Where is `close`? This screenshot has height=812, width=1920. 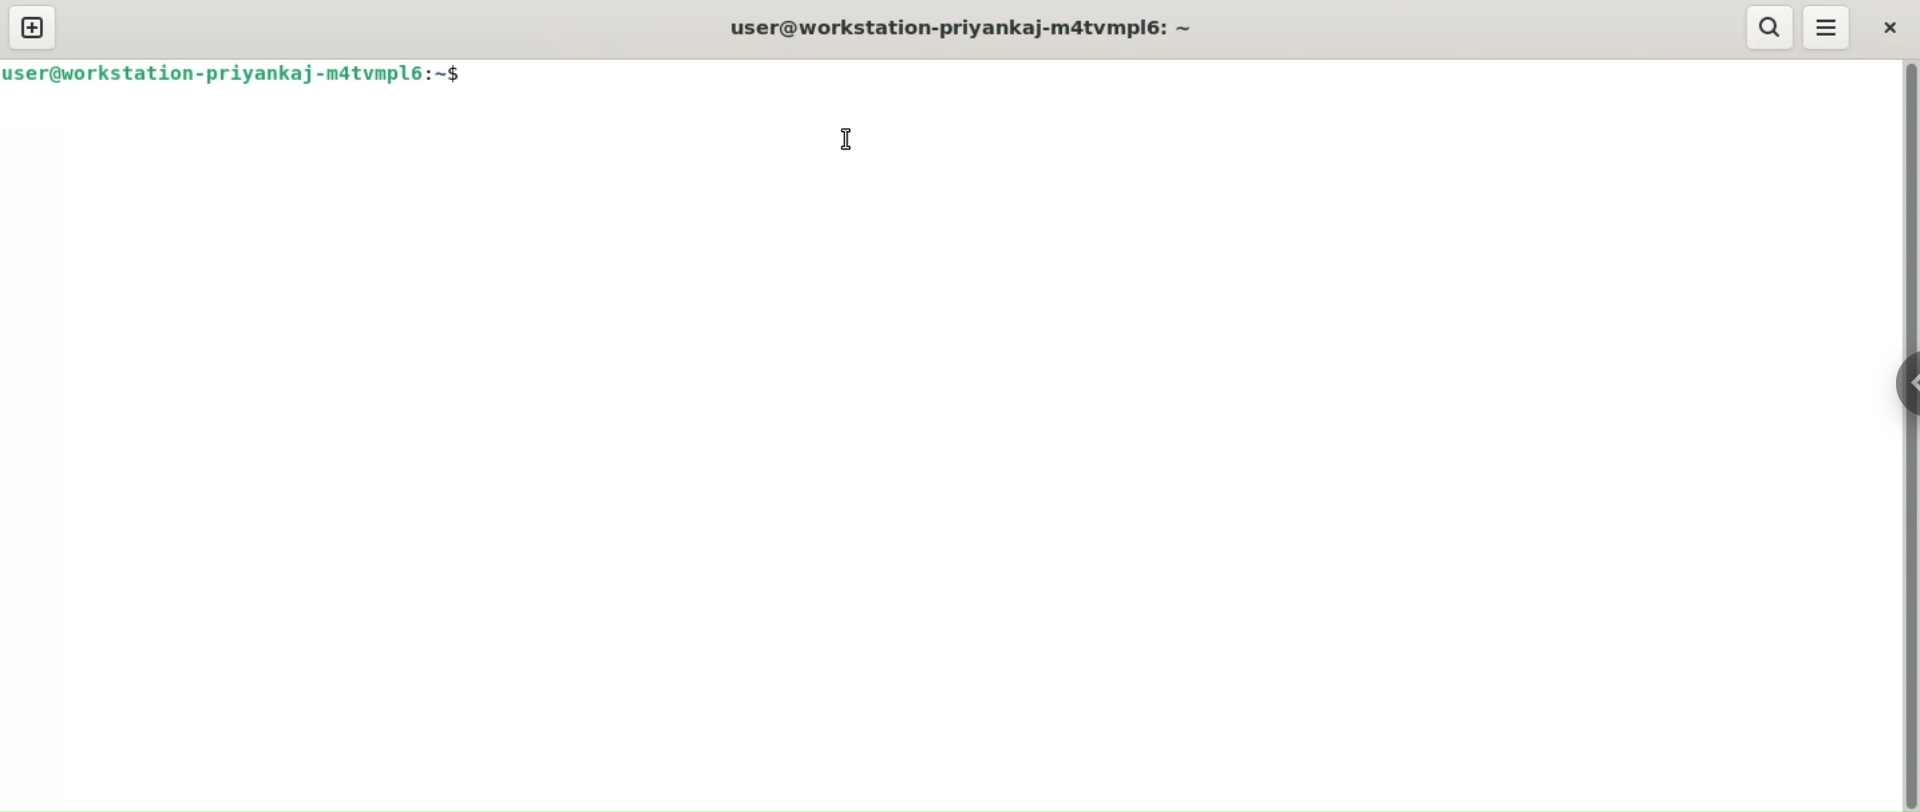 close is located at coordinates (1887, 26).